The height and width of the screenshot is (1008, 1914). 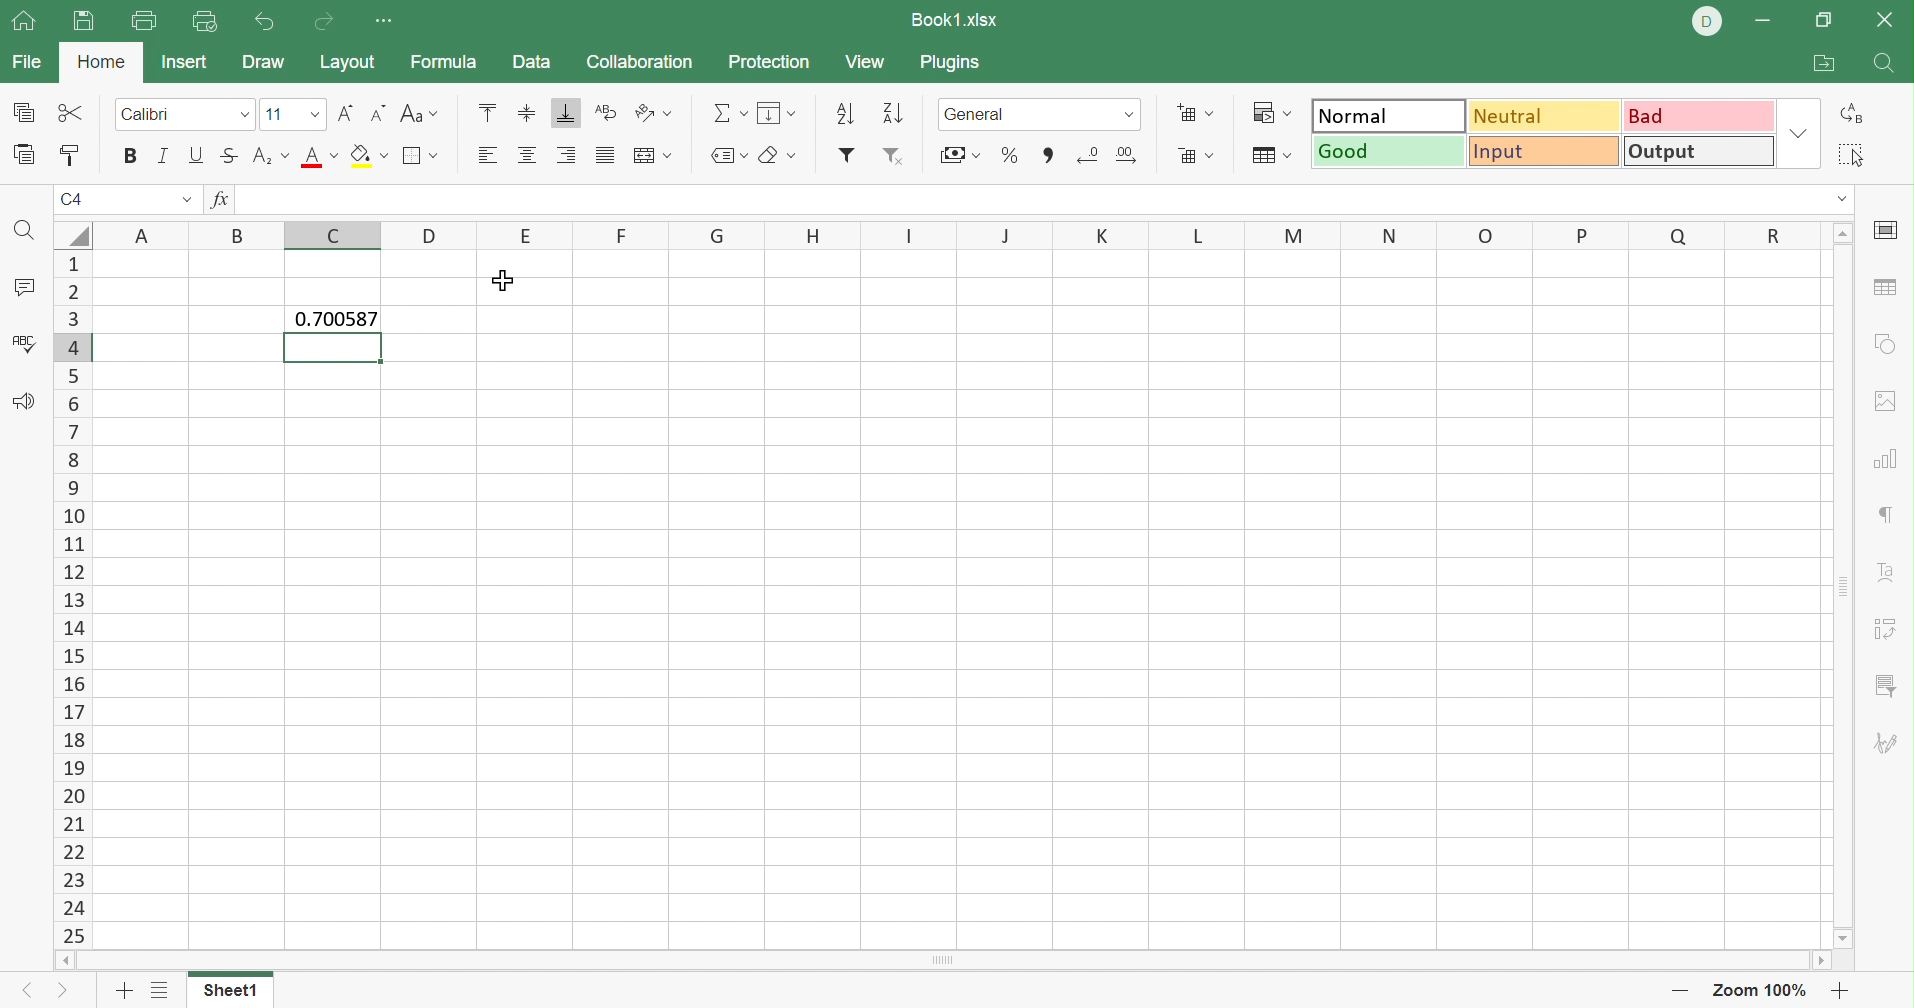 What do you see at coordinates (1841, 990) in the screenshot?
I see `Zoom in` at bounding box center [1841, 990].